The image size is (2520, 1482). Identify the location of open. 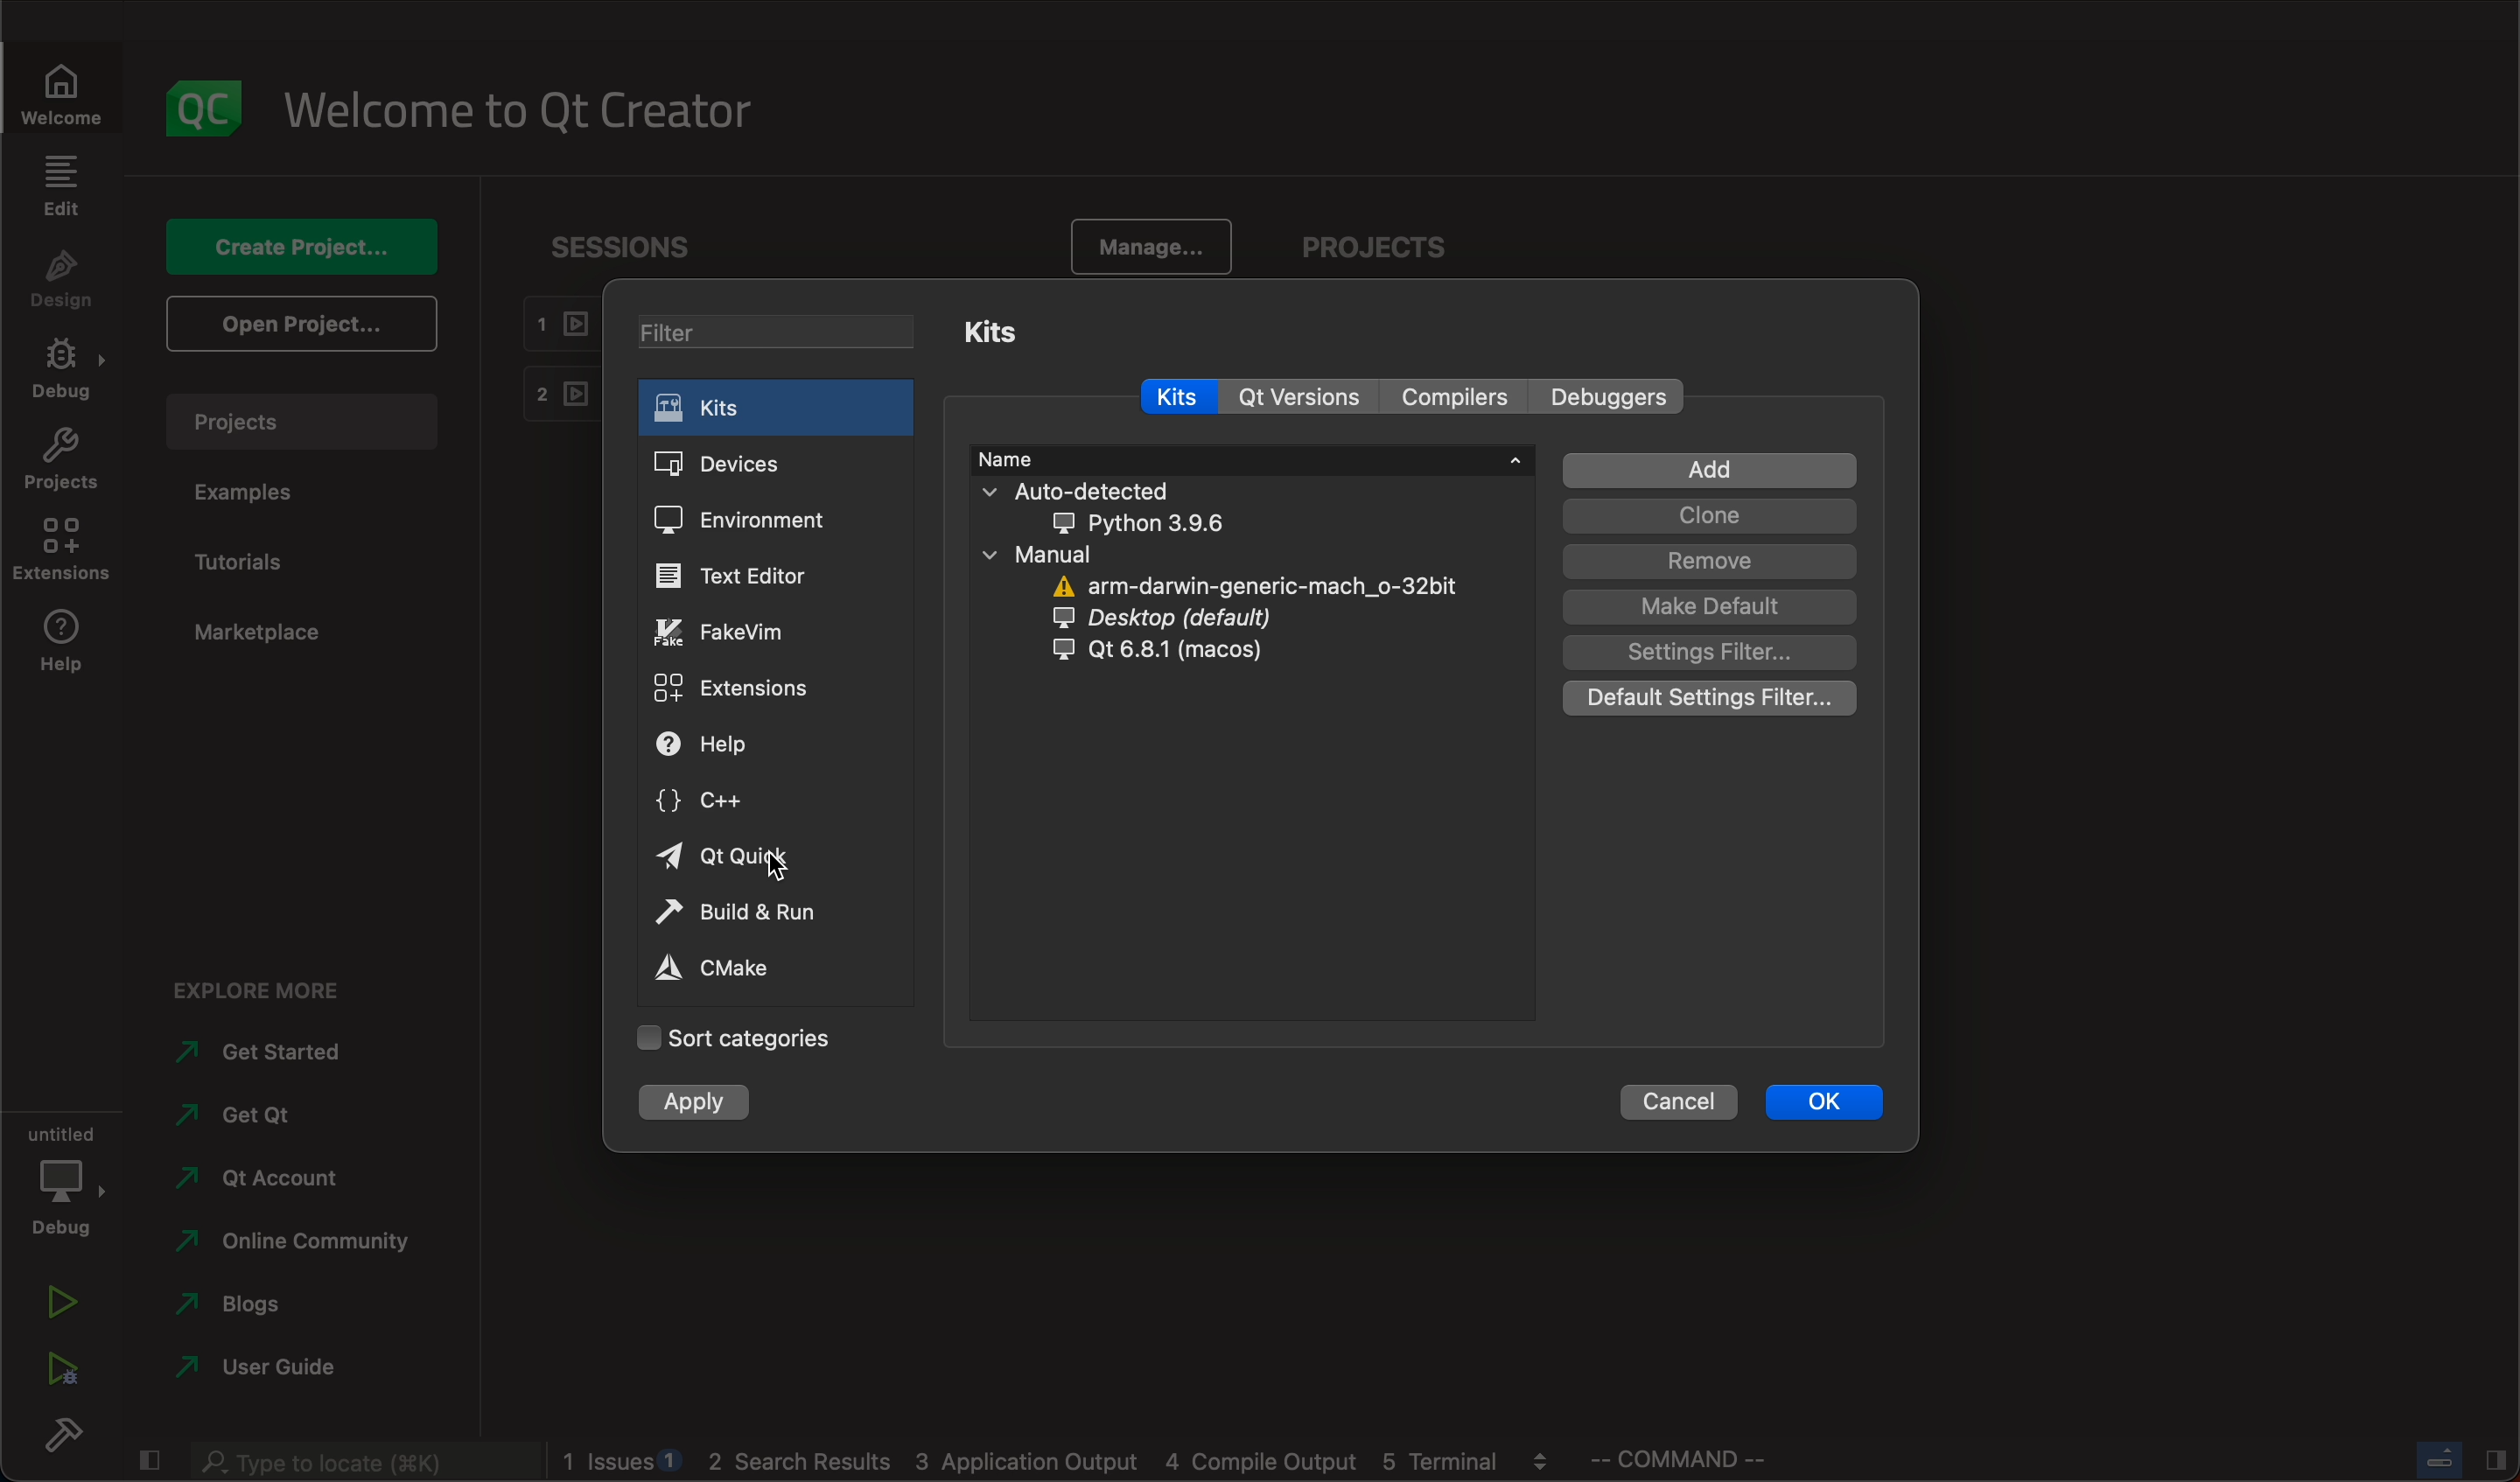
(300, 325).